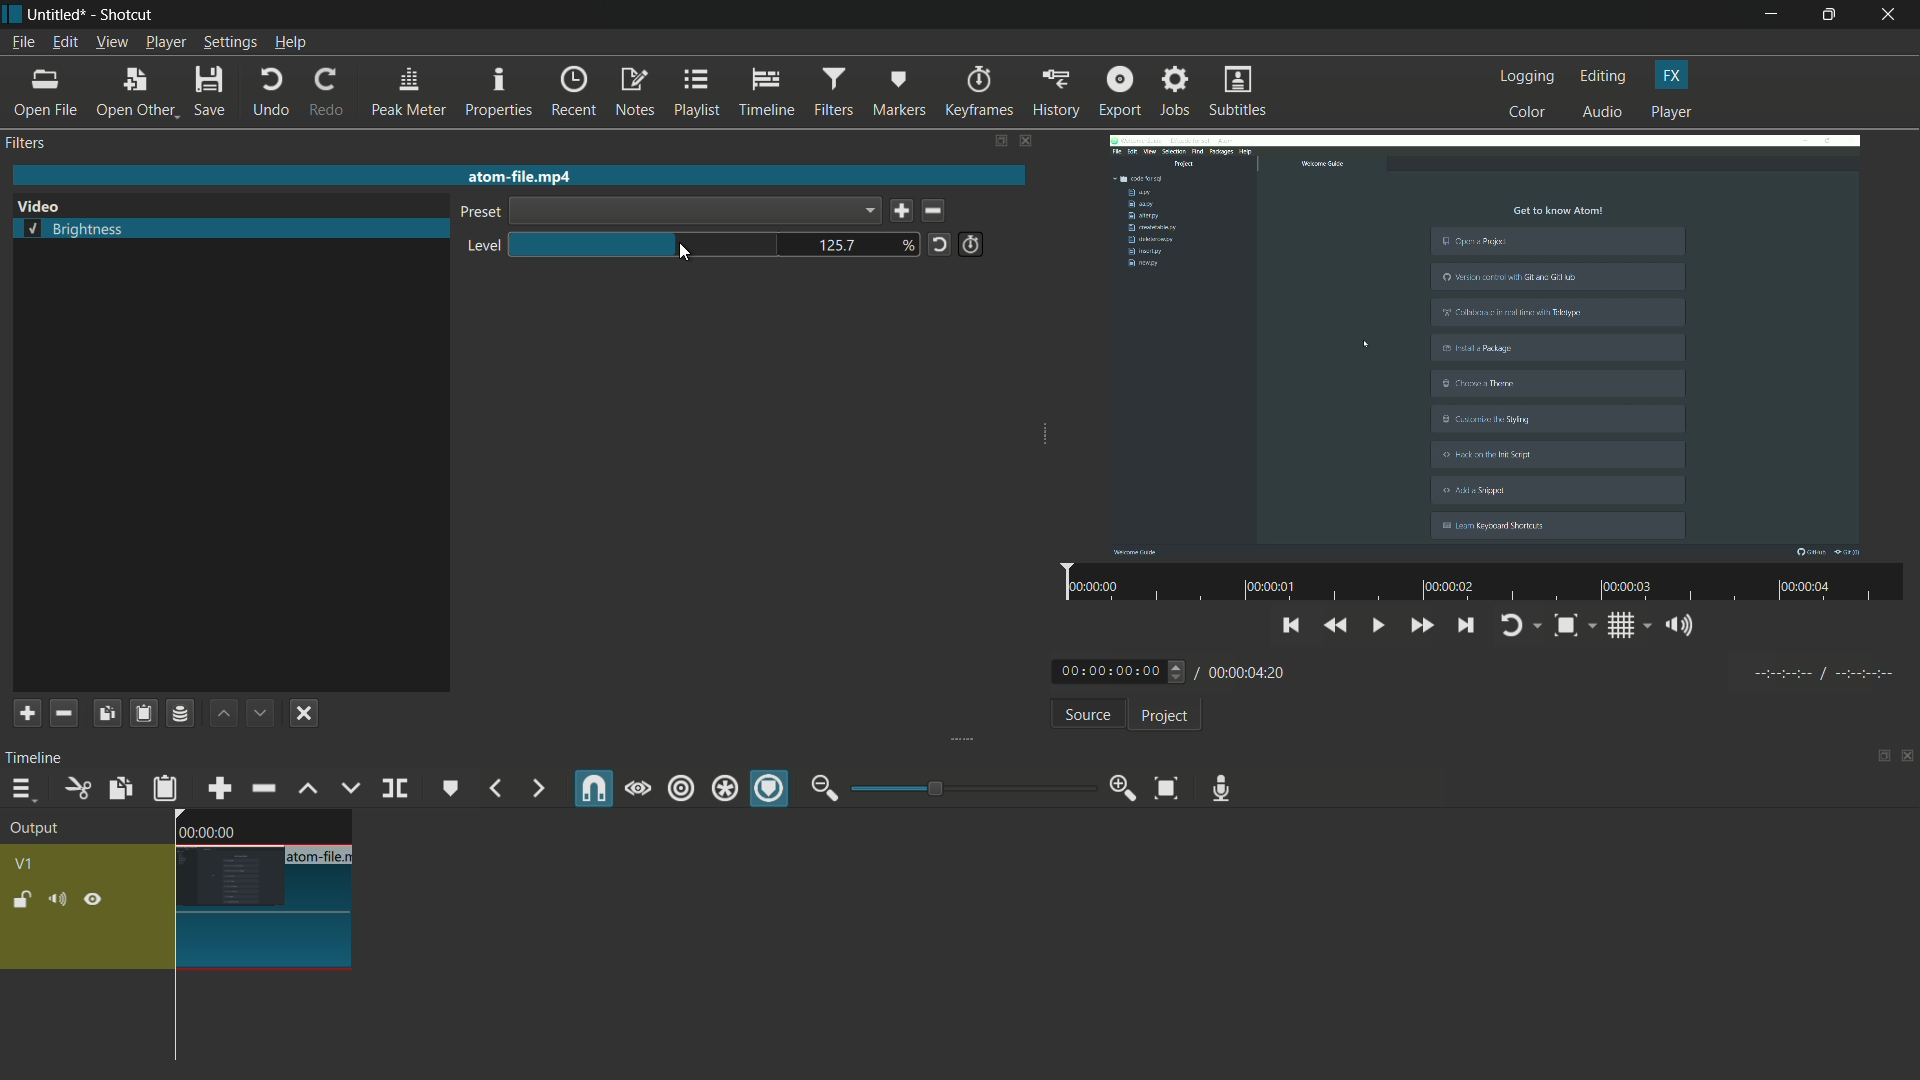  What do you see at coordinates (768, 93) in the screenshot?
I see `timeline` at bounding box center [768, 93].